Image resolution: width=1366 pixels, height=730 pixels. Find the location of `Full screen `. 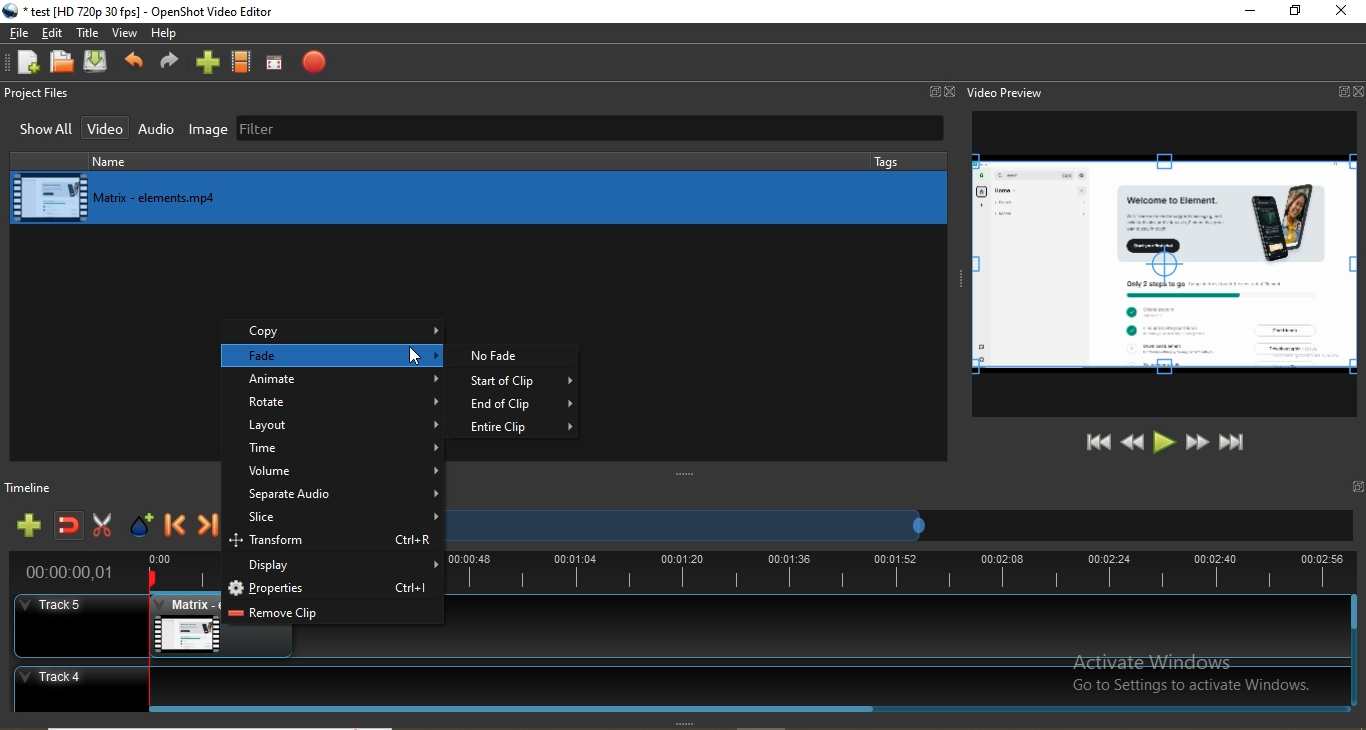

Full screen  is located at coordinates (274, 63).